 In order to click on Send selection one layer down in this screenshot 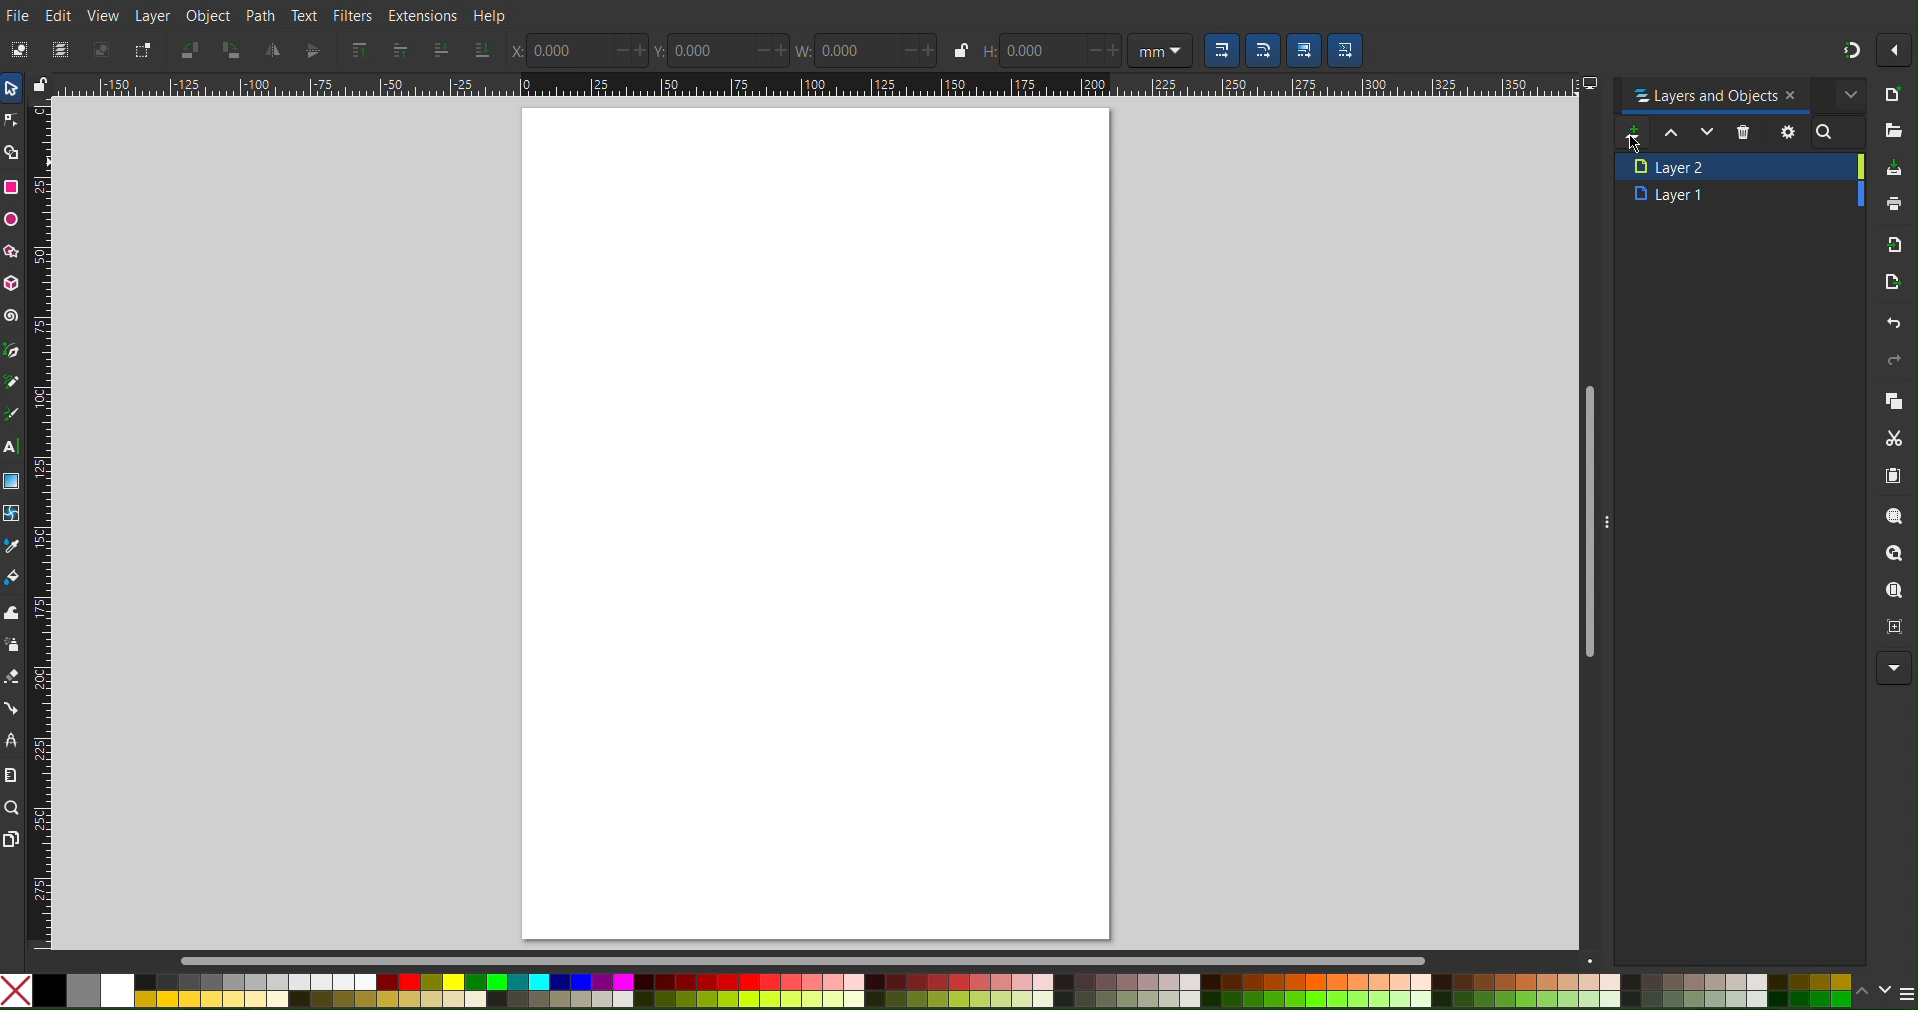, I will do `click(441, 50)`.